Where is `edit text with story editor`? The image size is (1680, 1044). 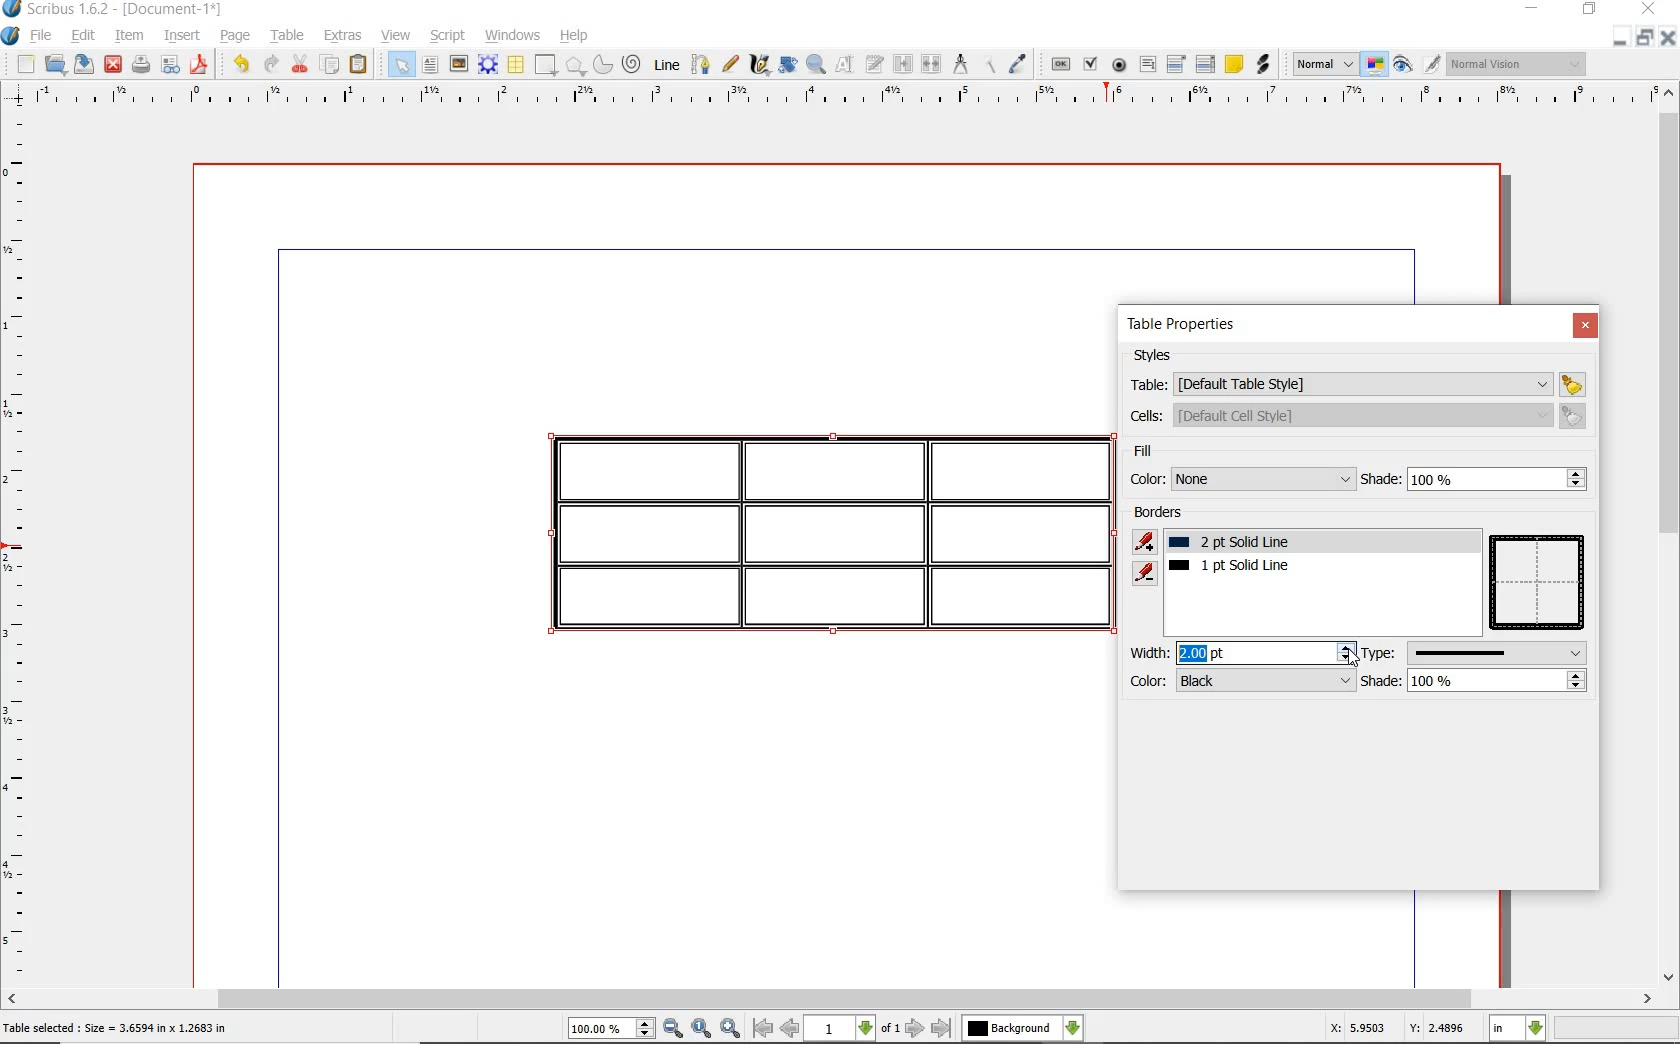
edit text with story editor is located at coordinates (874, 64).